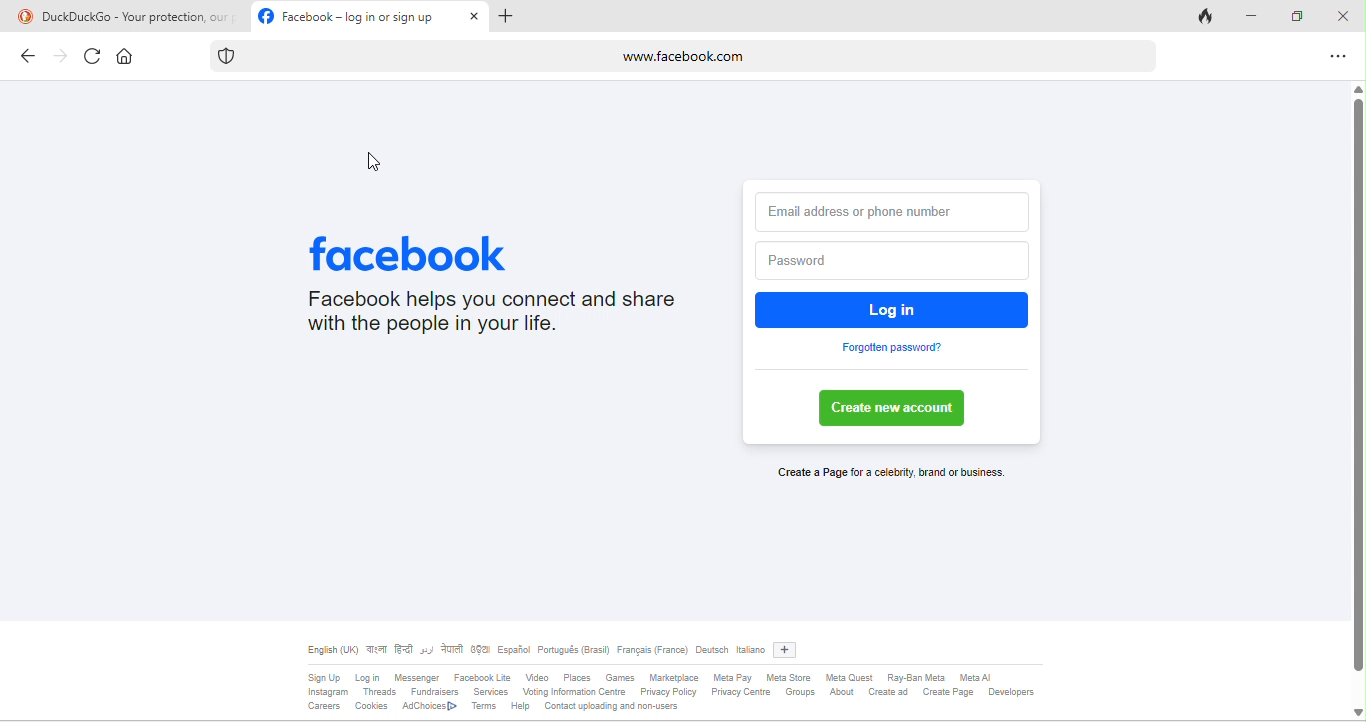 The image size is (1366, 722). What do you see at coordinates (369, 15) in the screenshot?
I see `facebook-log in or sign in` at bounding box center [369, 15].